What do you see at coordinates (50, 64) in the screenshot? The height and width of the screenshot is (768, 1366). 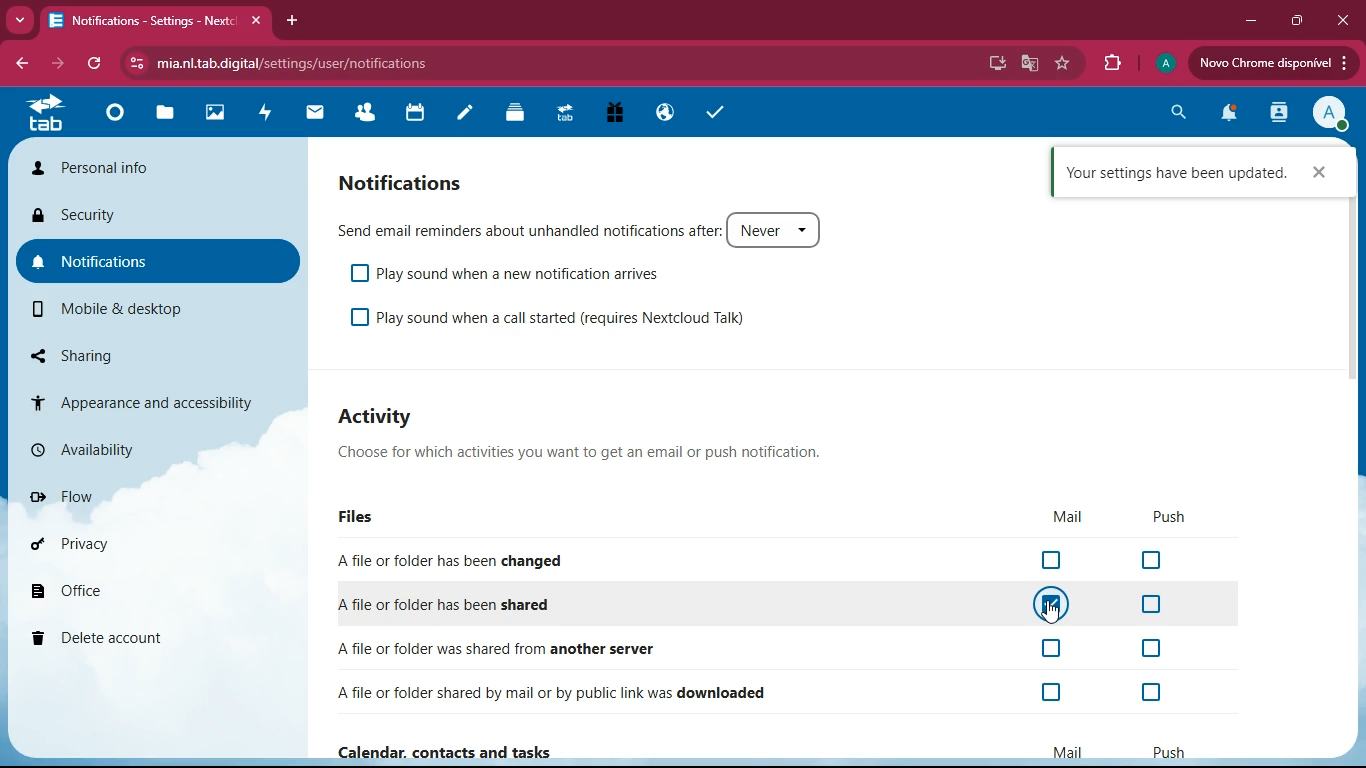 I see `forward` at bounding box center [50, 64].